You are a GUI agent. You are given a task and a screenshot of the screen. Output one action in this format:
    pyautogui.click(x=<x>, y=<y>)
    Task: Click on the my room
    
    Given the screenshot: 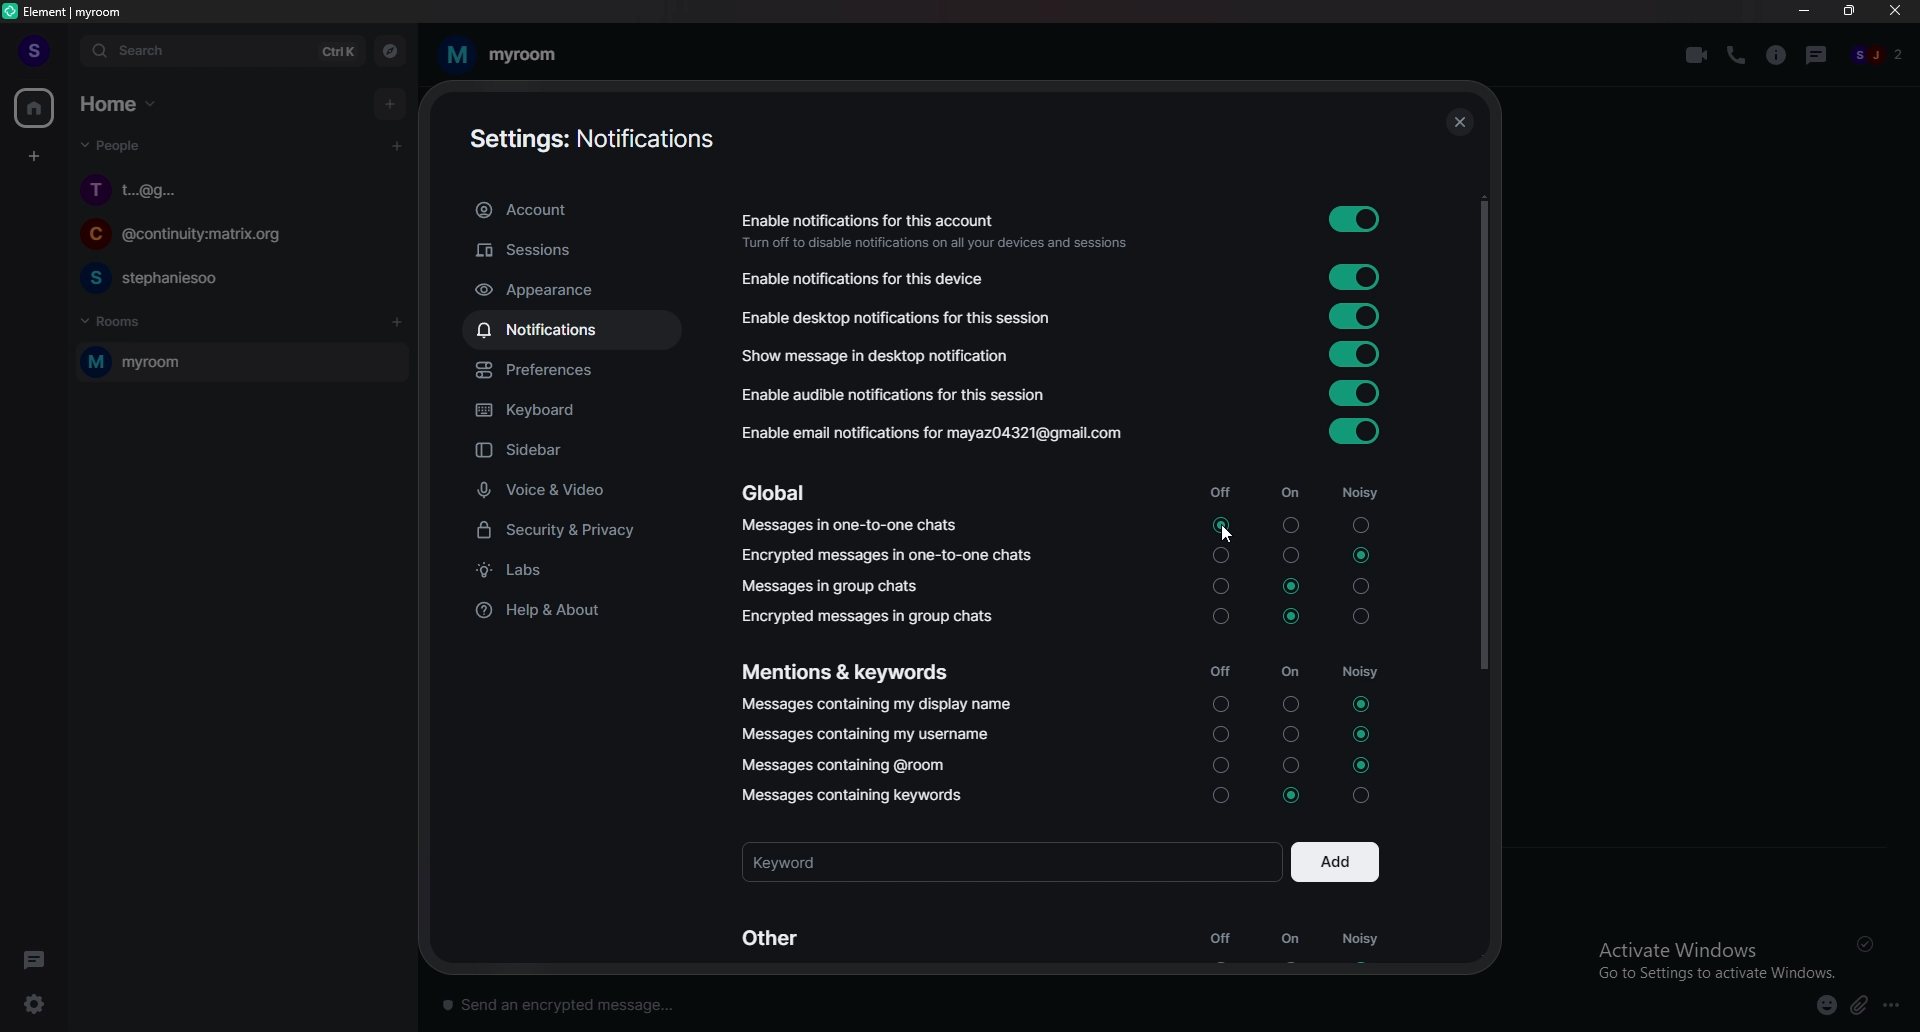 What is the action you would take?
    pyautogui.click(x=505, y=52)
    